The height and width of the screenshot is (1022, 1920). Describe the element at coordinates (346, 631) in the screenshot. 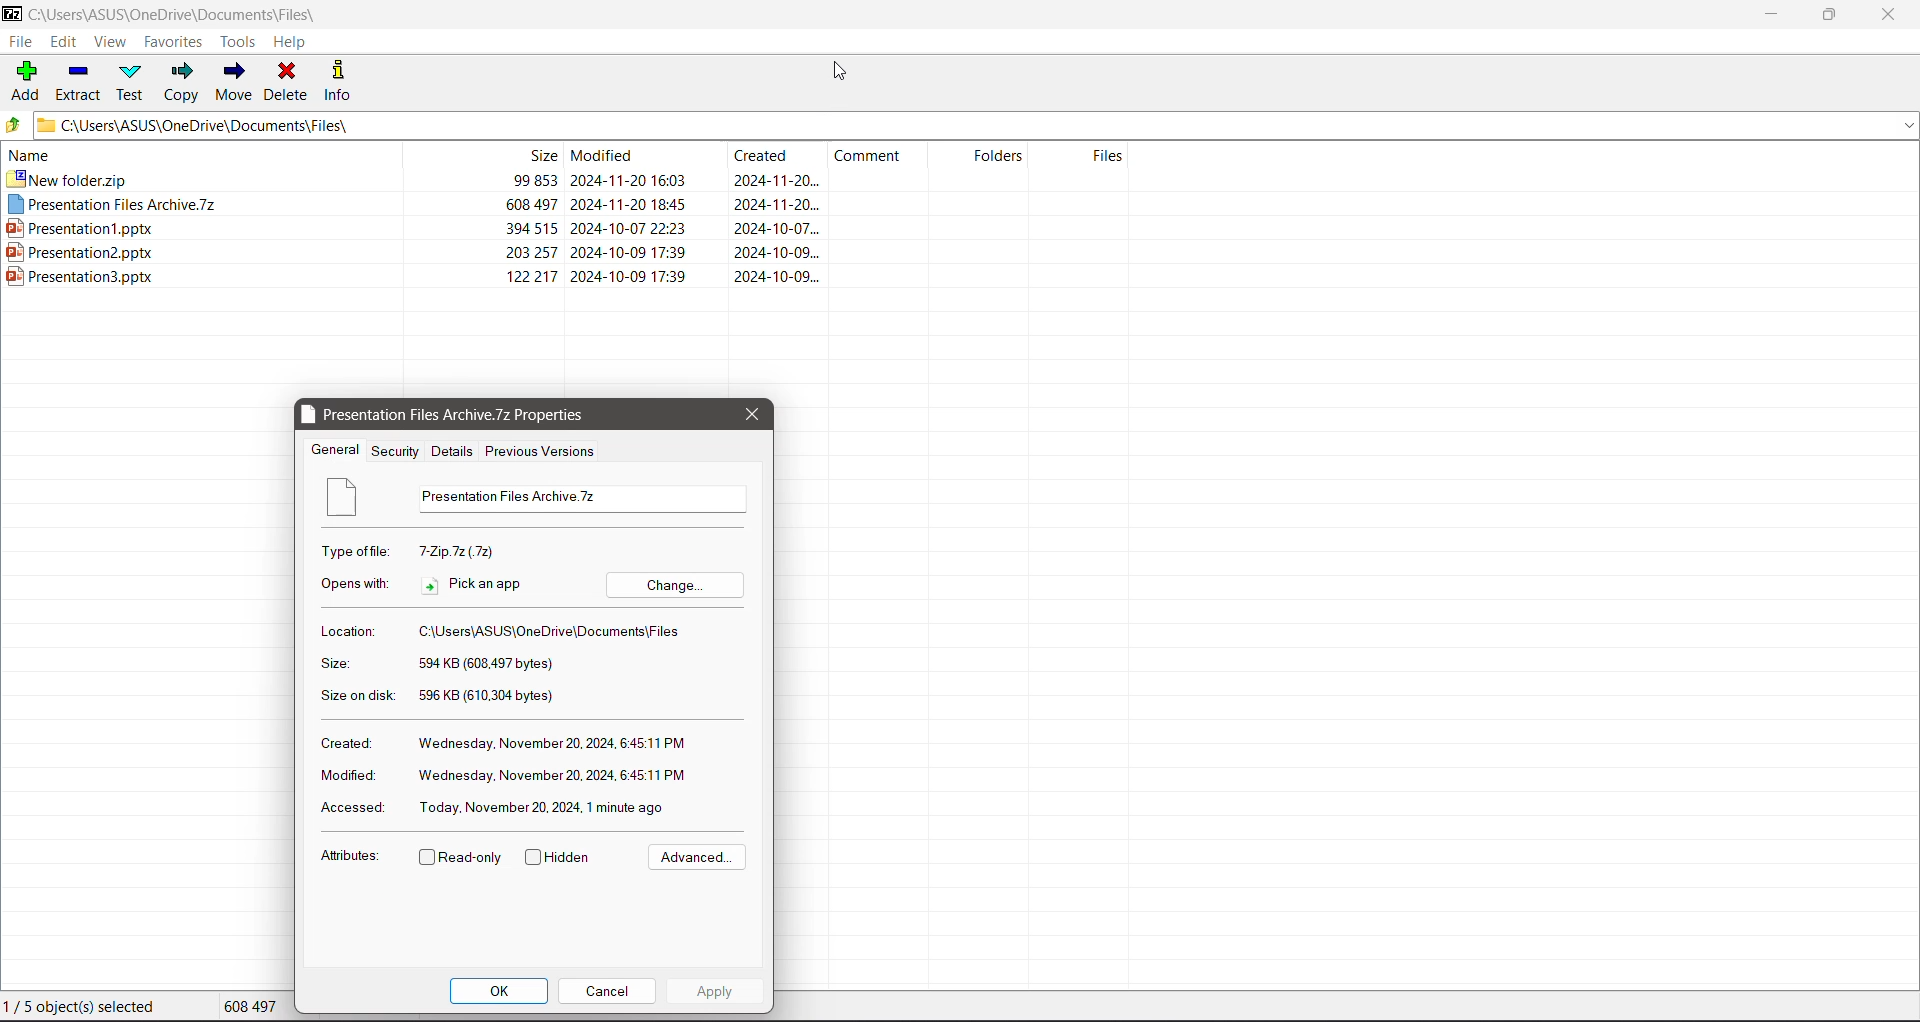

I see `Location` at that location.